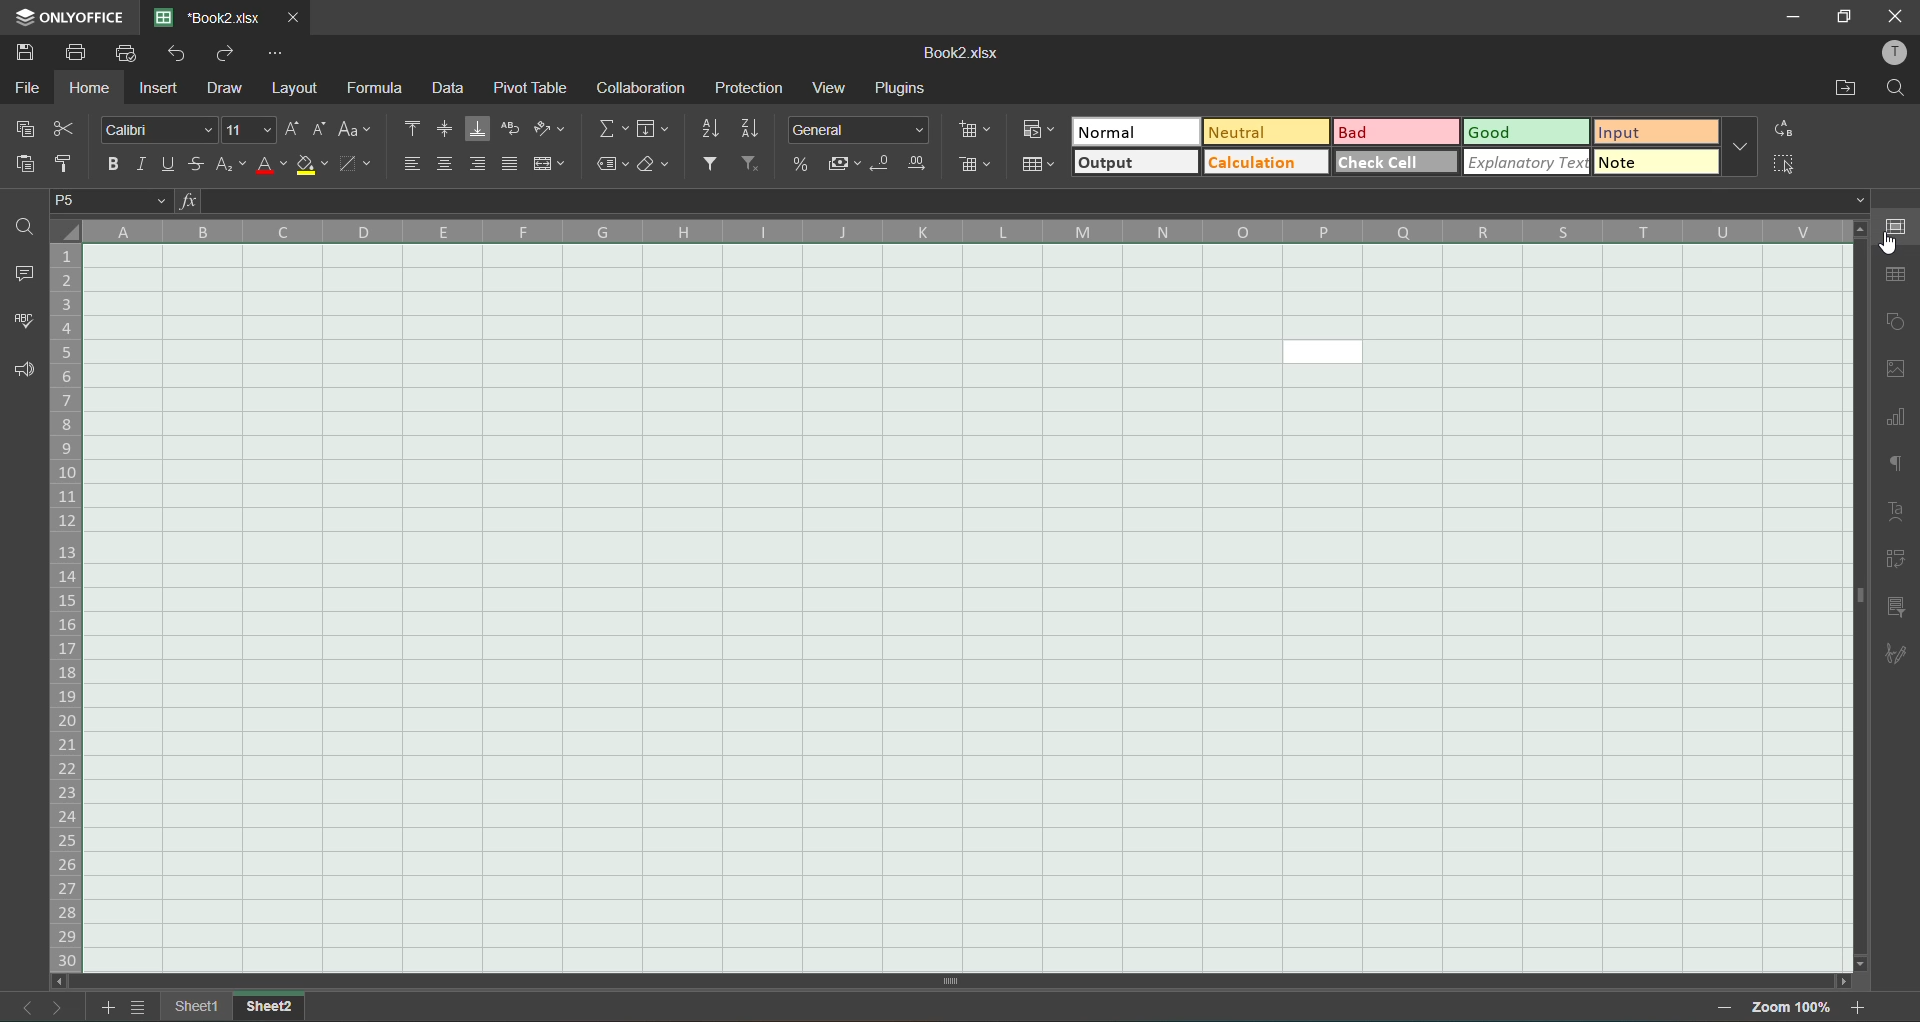 The height and width of the screenshot is (1022, 1920). What do you see at coordinates (966, 54) in the screenshot?
I see `Book2.xlsx` at bounding box center [966, 54].